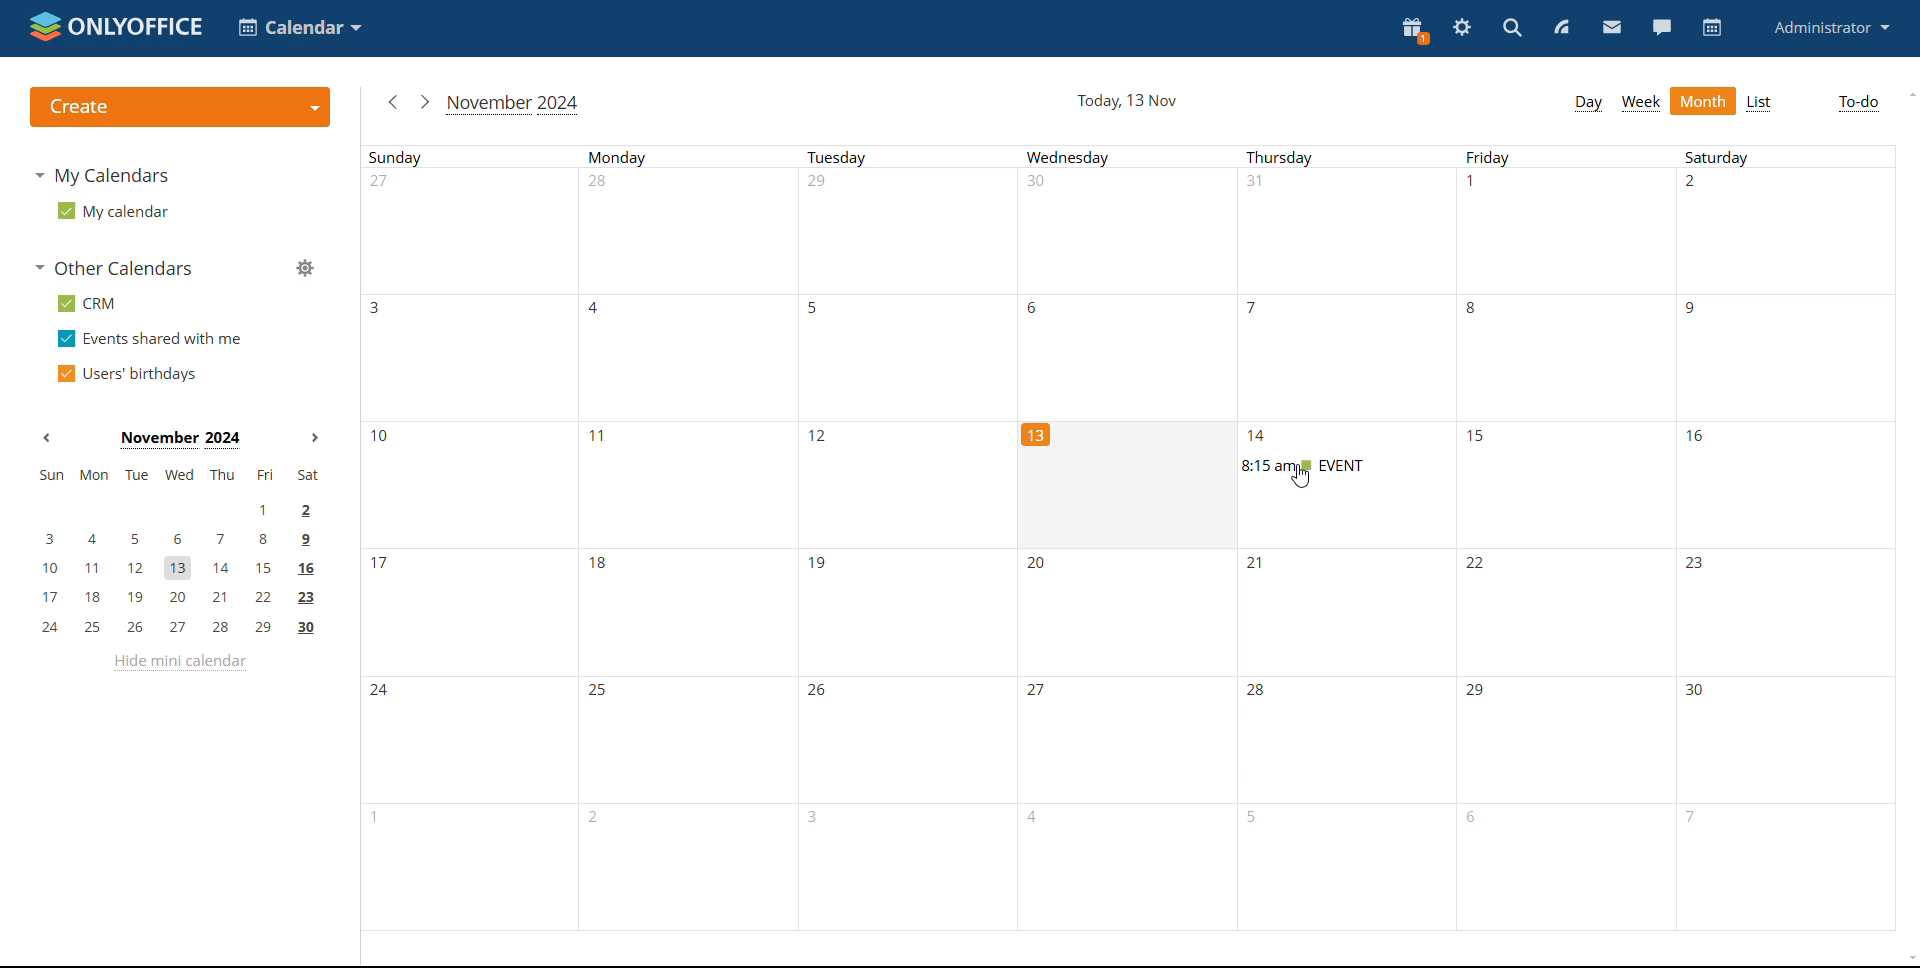 The height and width of the screenshot is (968, 1920). Describe the element at coordinates (47, 437) in the screenshot. I see `previous month` at that location.